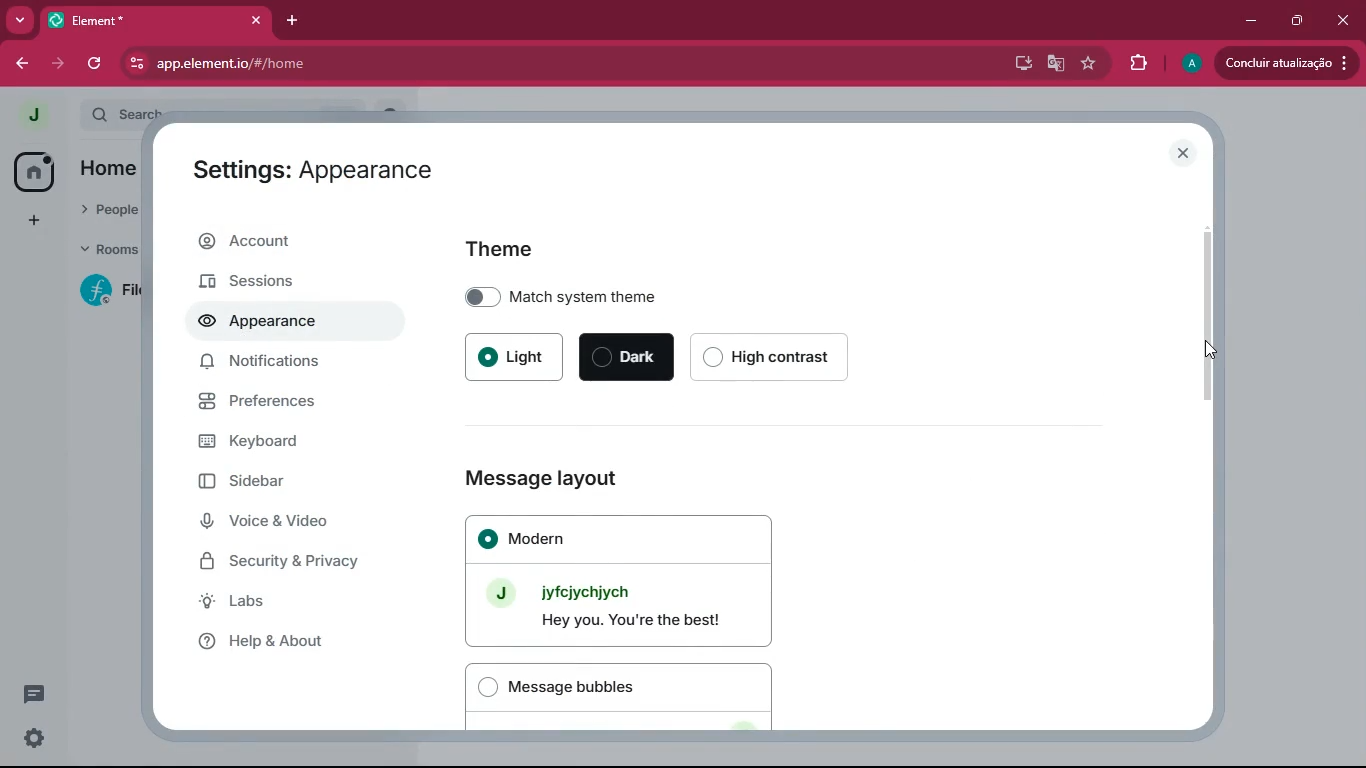 The height and width of the screenshot is (768, 1366). Describe the element at coordinates (38, 218) in the screenshot. I see `add` at that location.